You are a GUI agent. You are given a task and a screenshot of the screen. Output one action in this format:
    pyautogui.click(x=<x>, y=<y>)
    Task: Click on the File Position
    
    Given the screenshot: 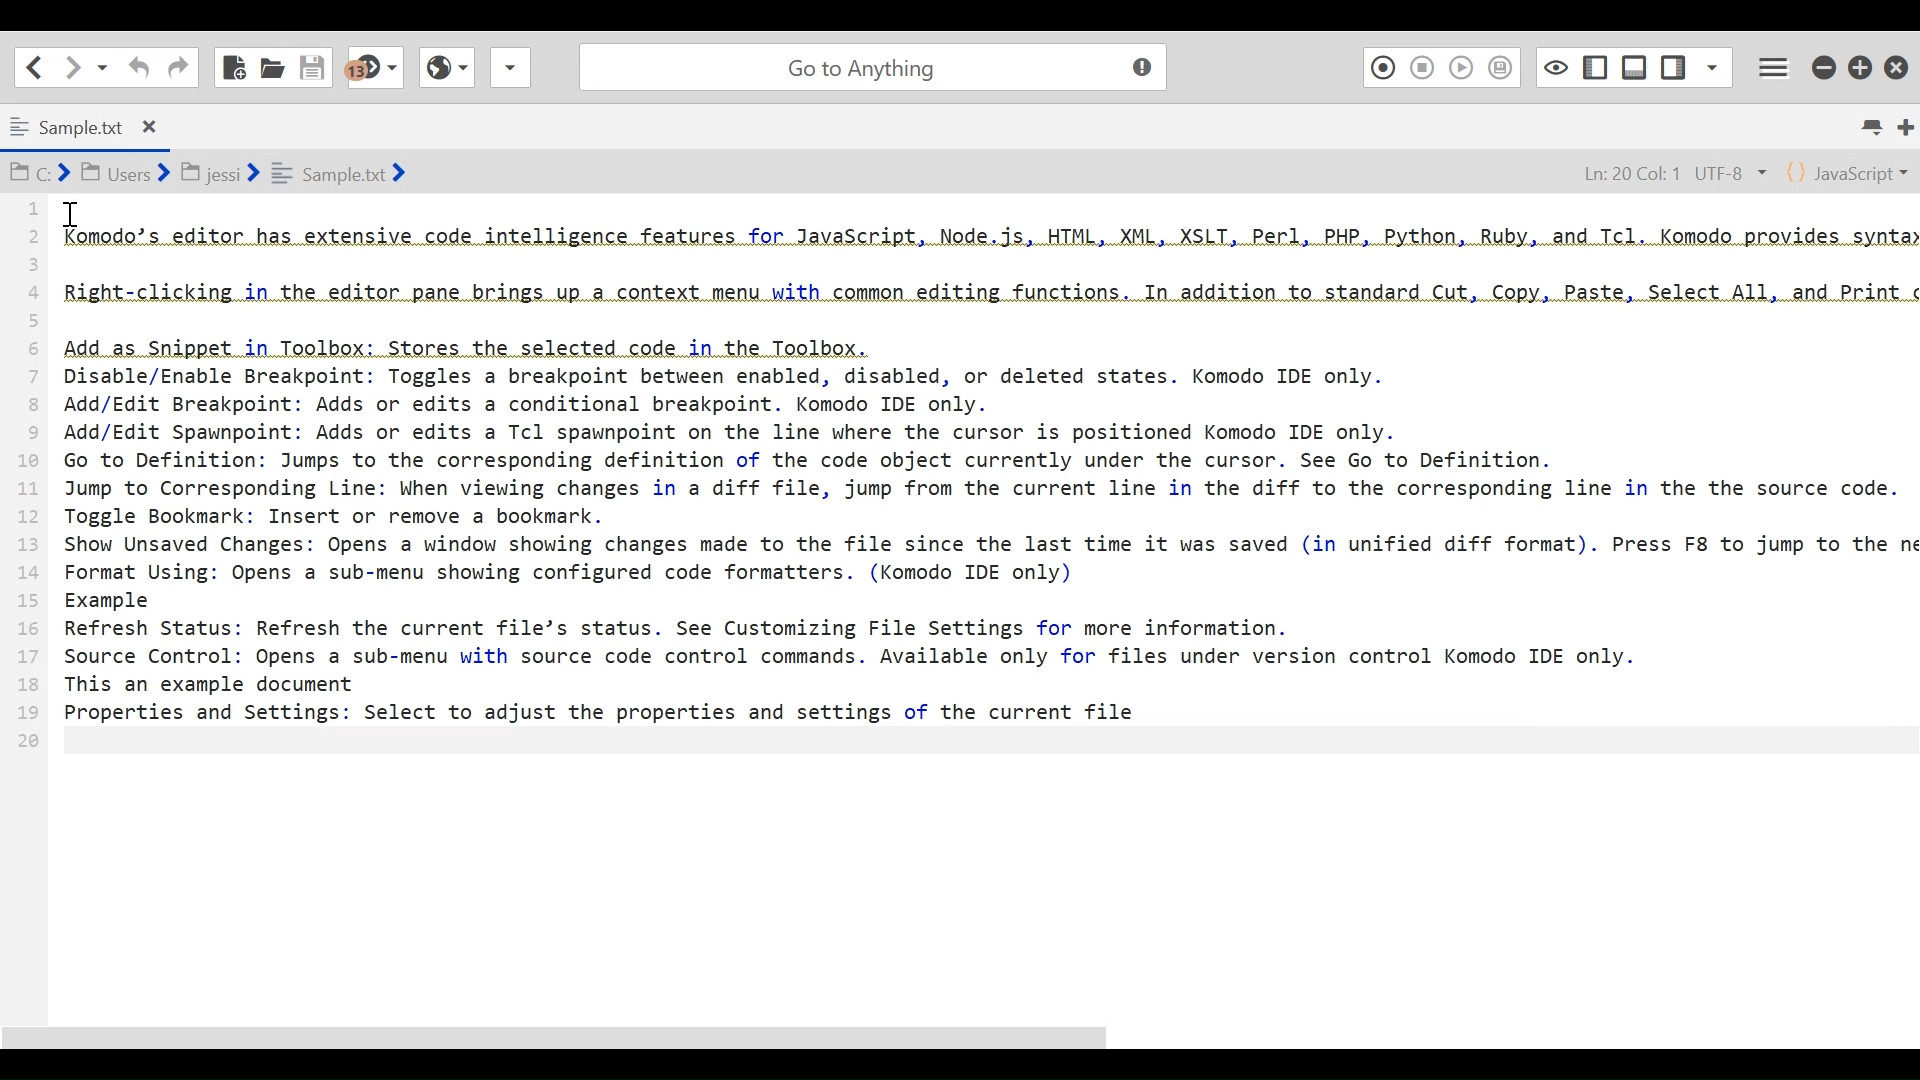 What is the action you would take?
    pyautogui.click(x=1665, y=170)
    